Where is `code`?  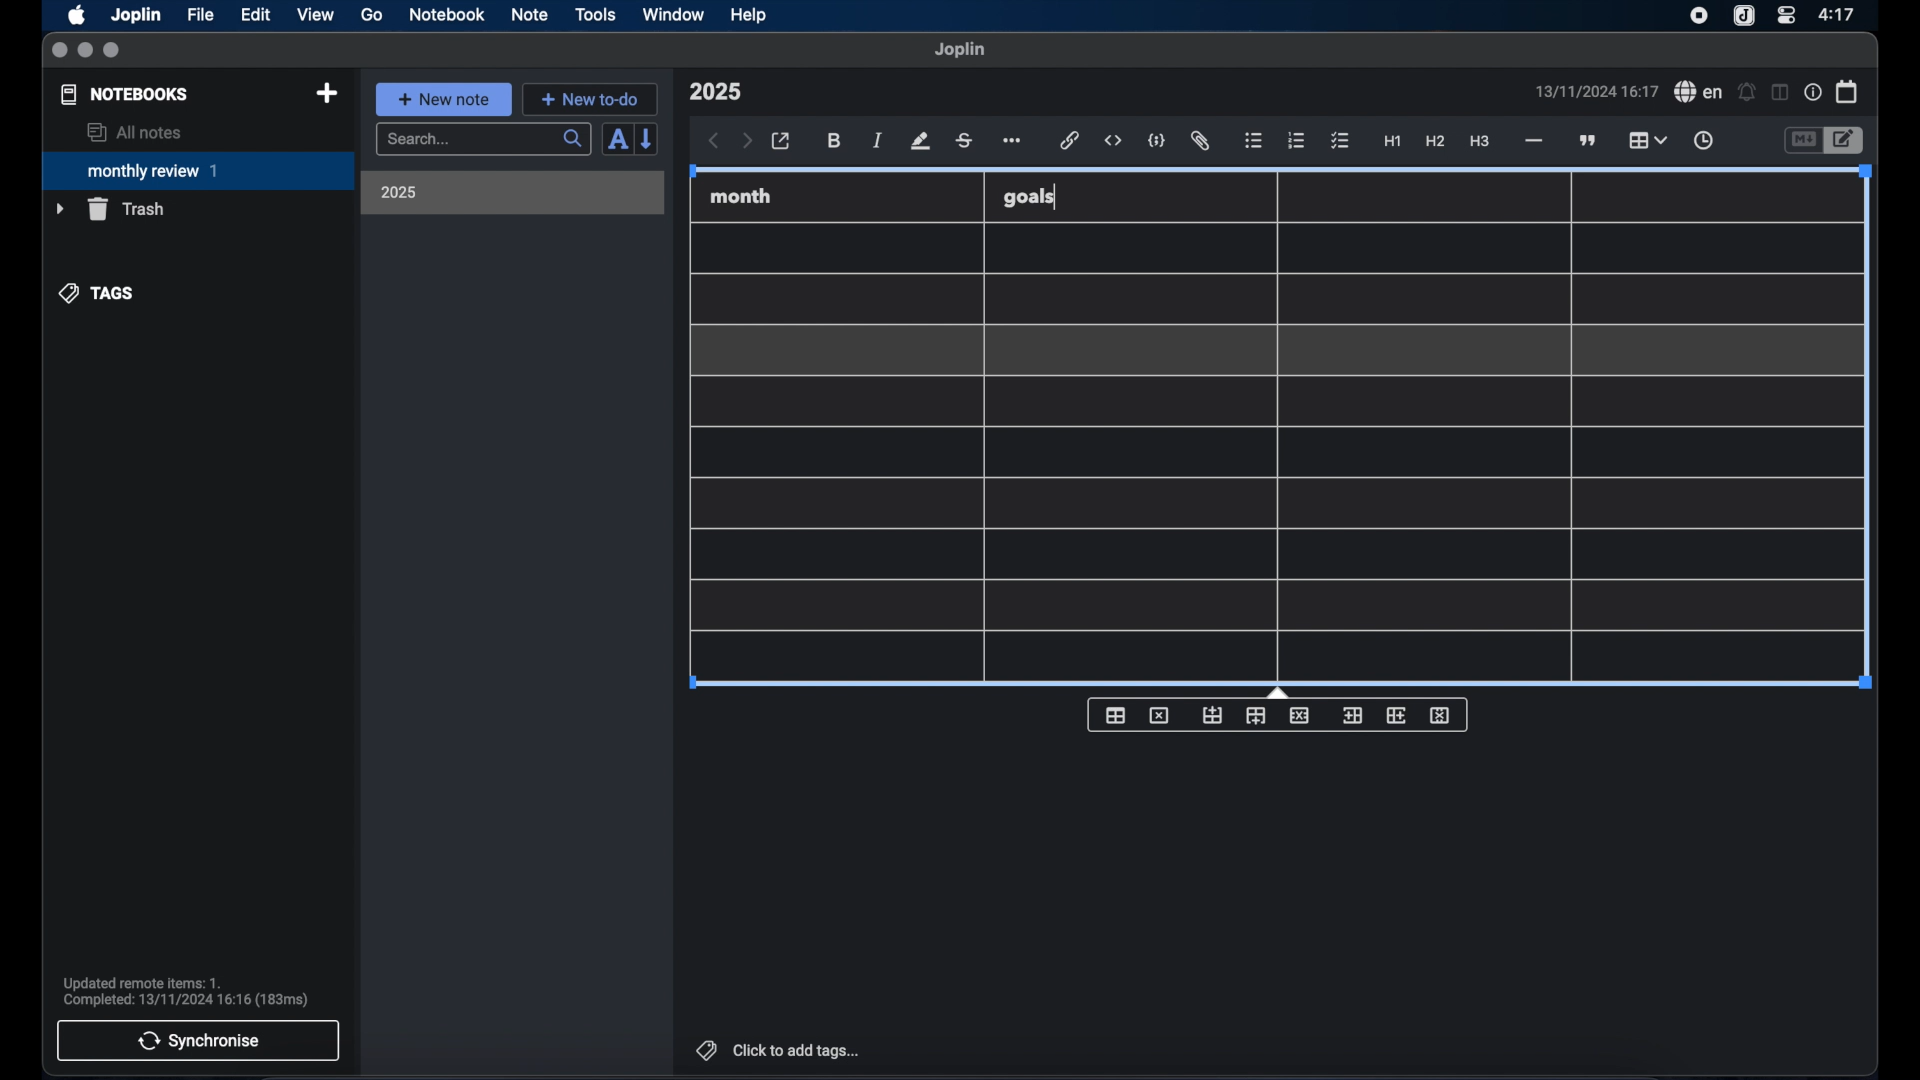
code is located at coordinates (1157, 142).